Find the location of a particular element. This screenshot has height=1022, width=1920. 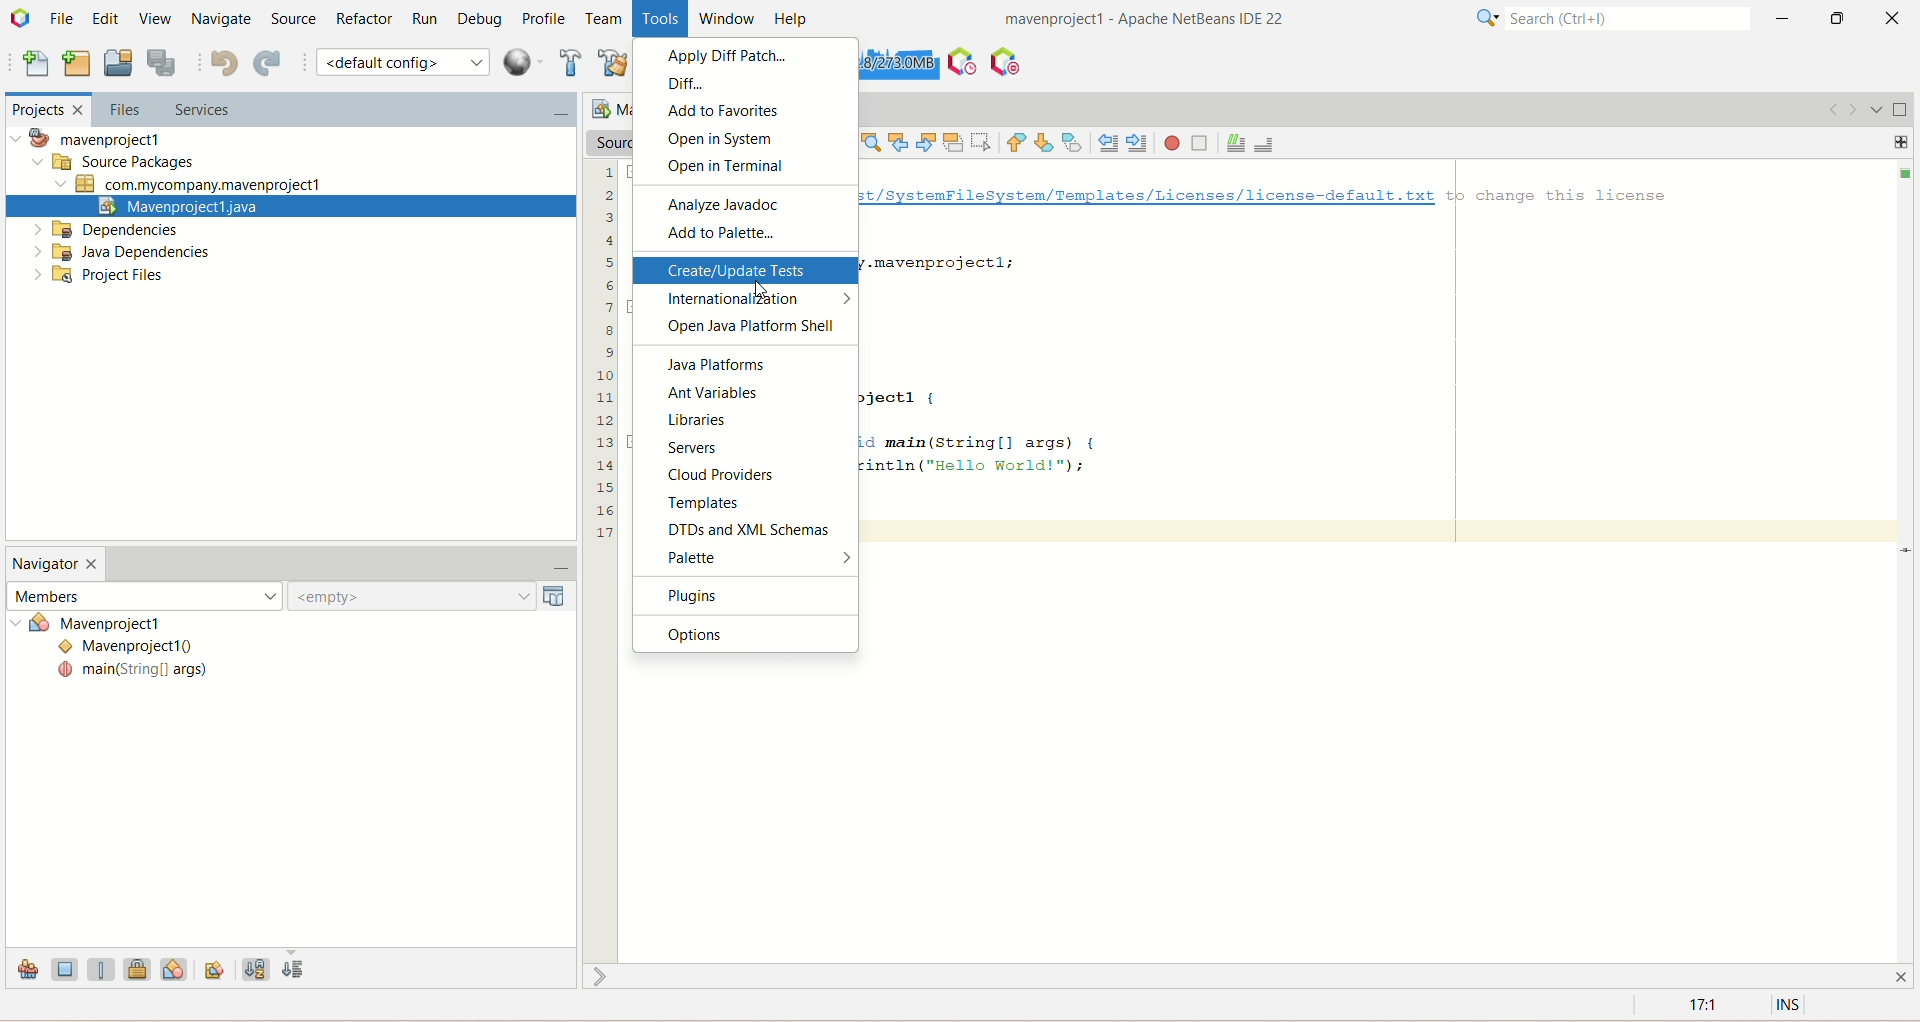

show inner classes is located at coordinates (175, 968).